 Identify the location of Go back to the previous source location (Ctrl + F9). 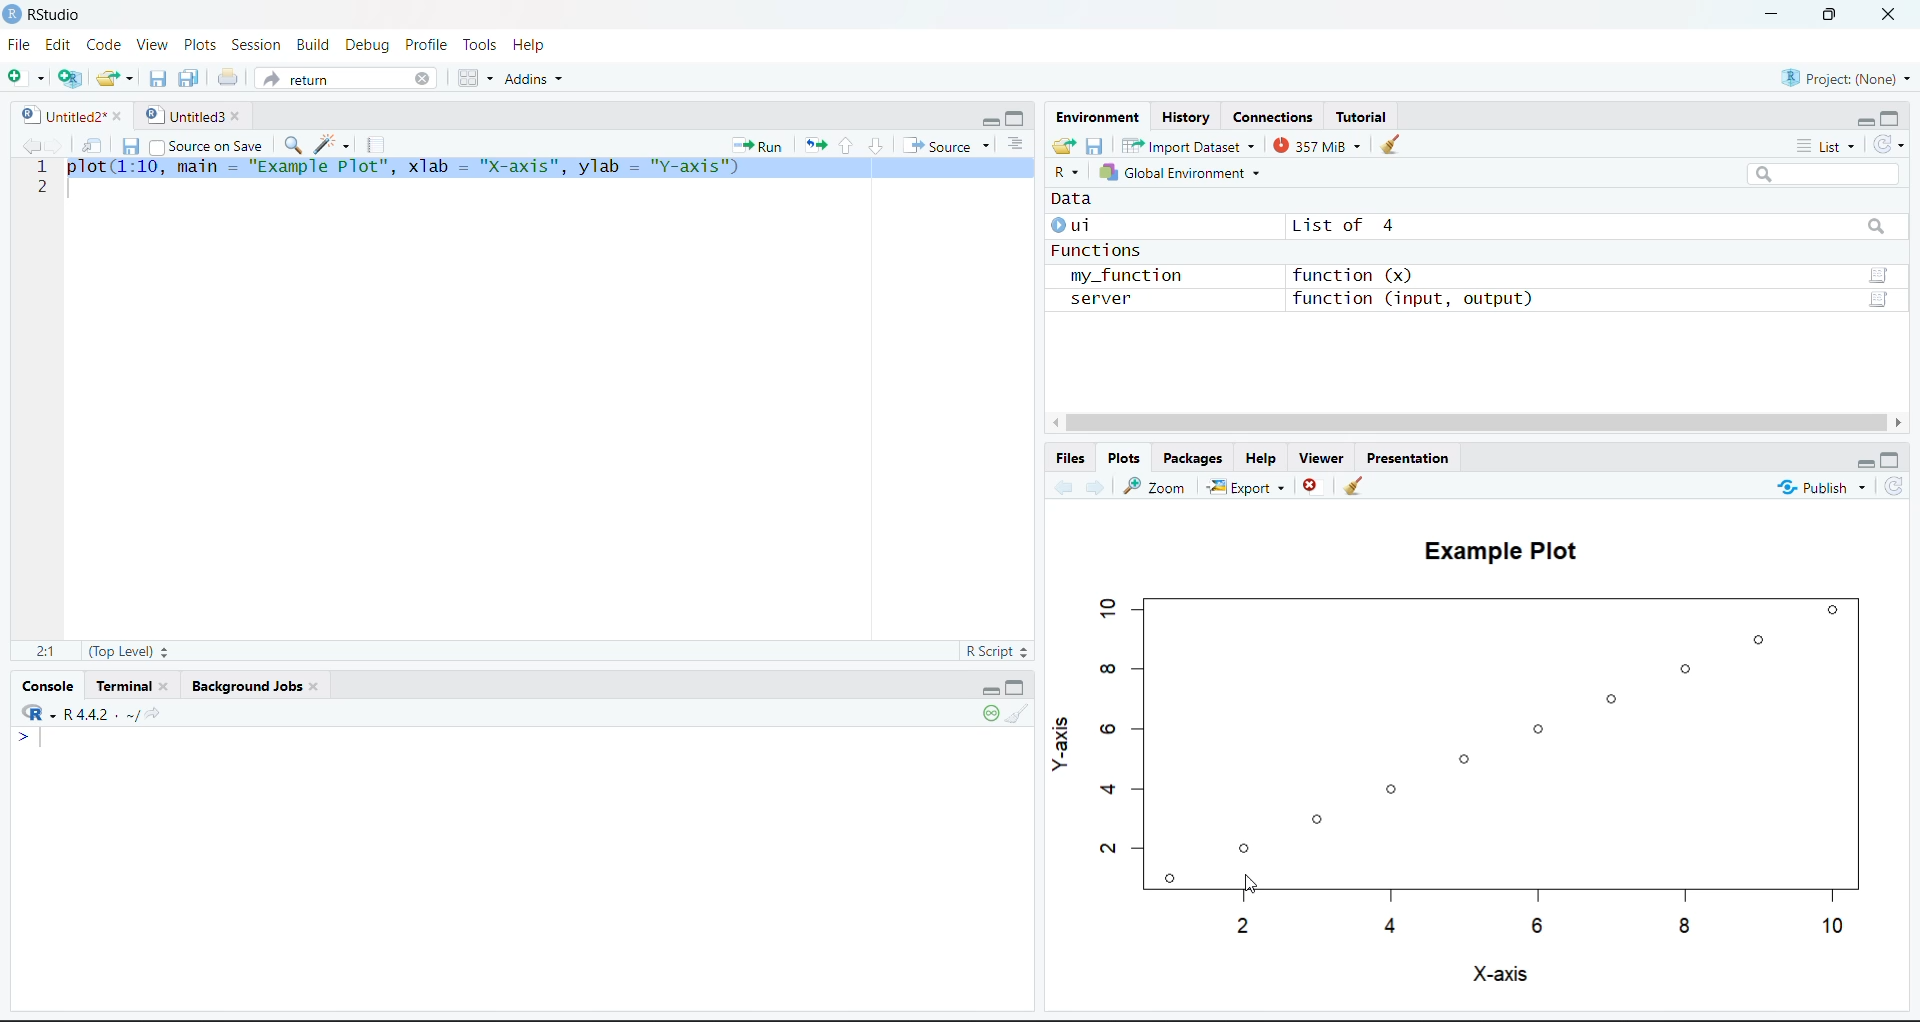
(27, 144).